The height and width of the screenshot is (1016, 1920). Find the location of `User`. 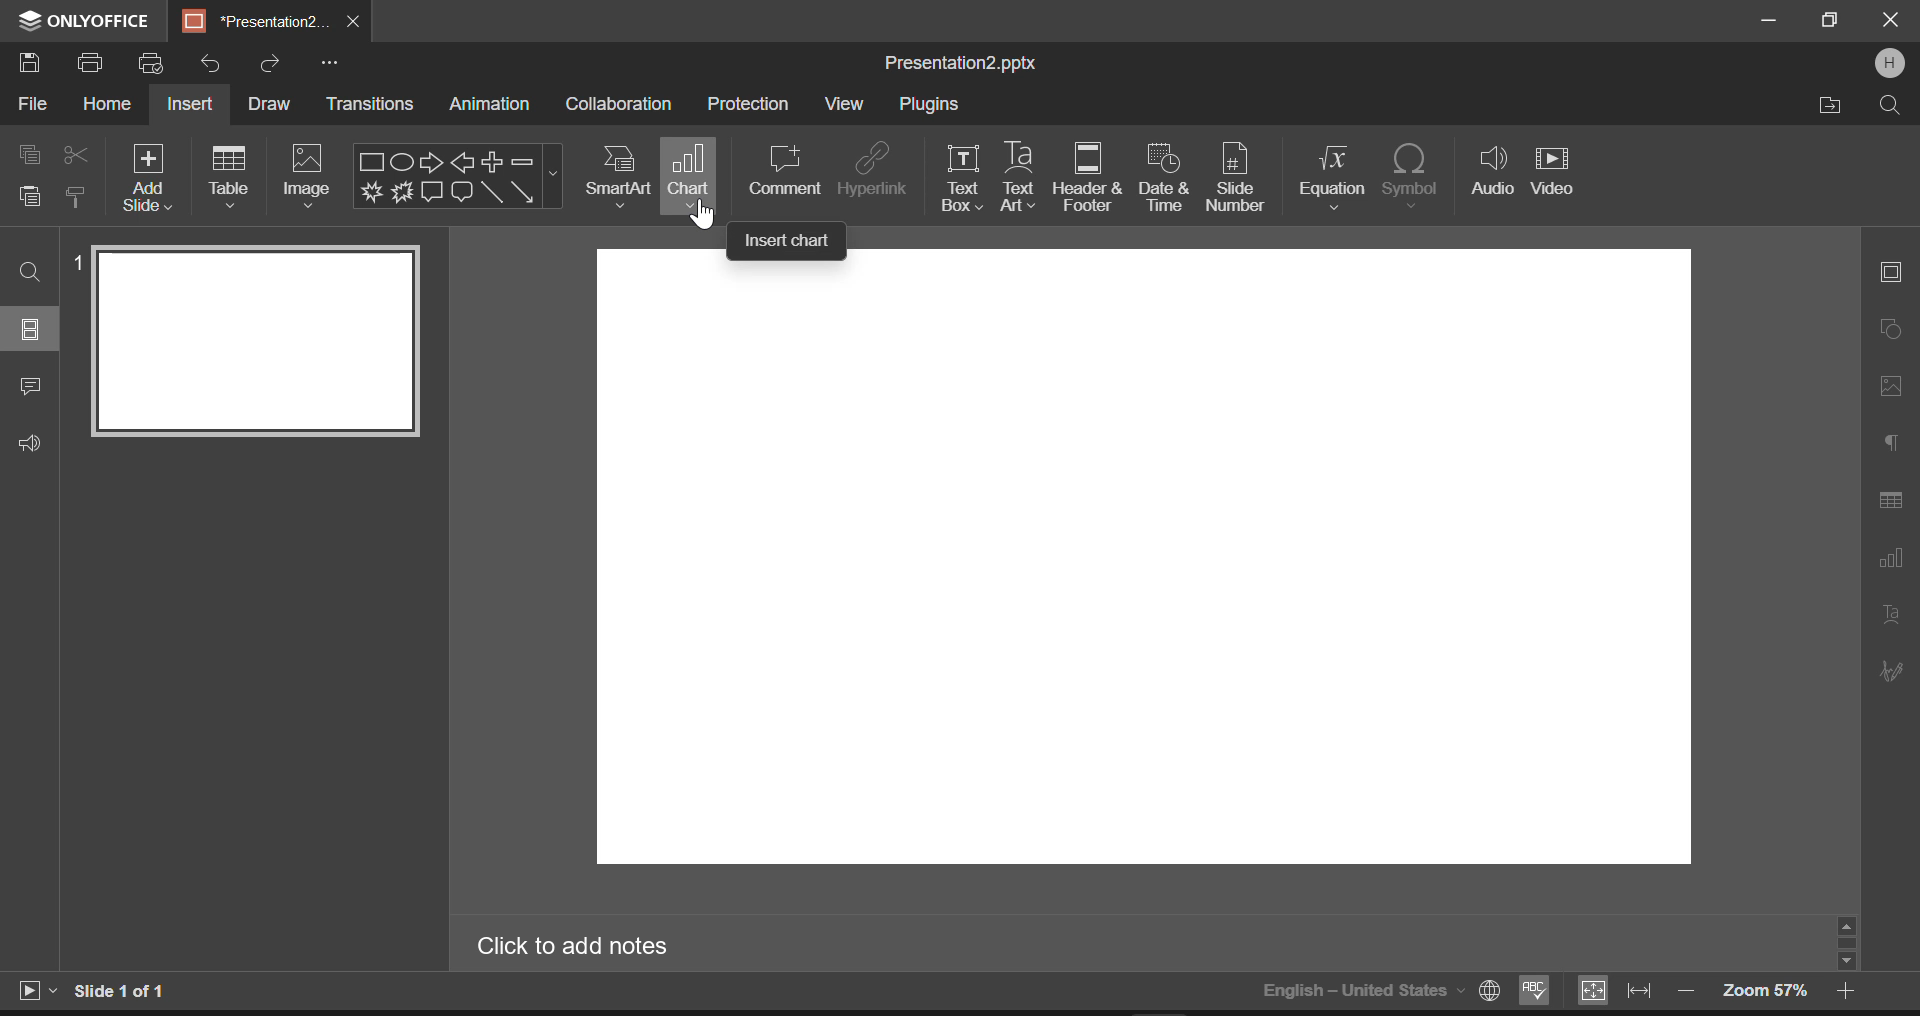

User is located at coordinates (1889, 63).